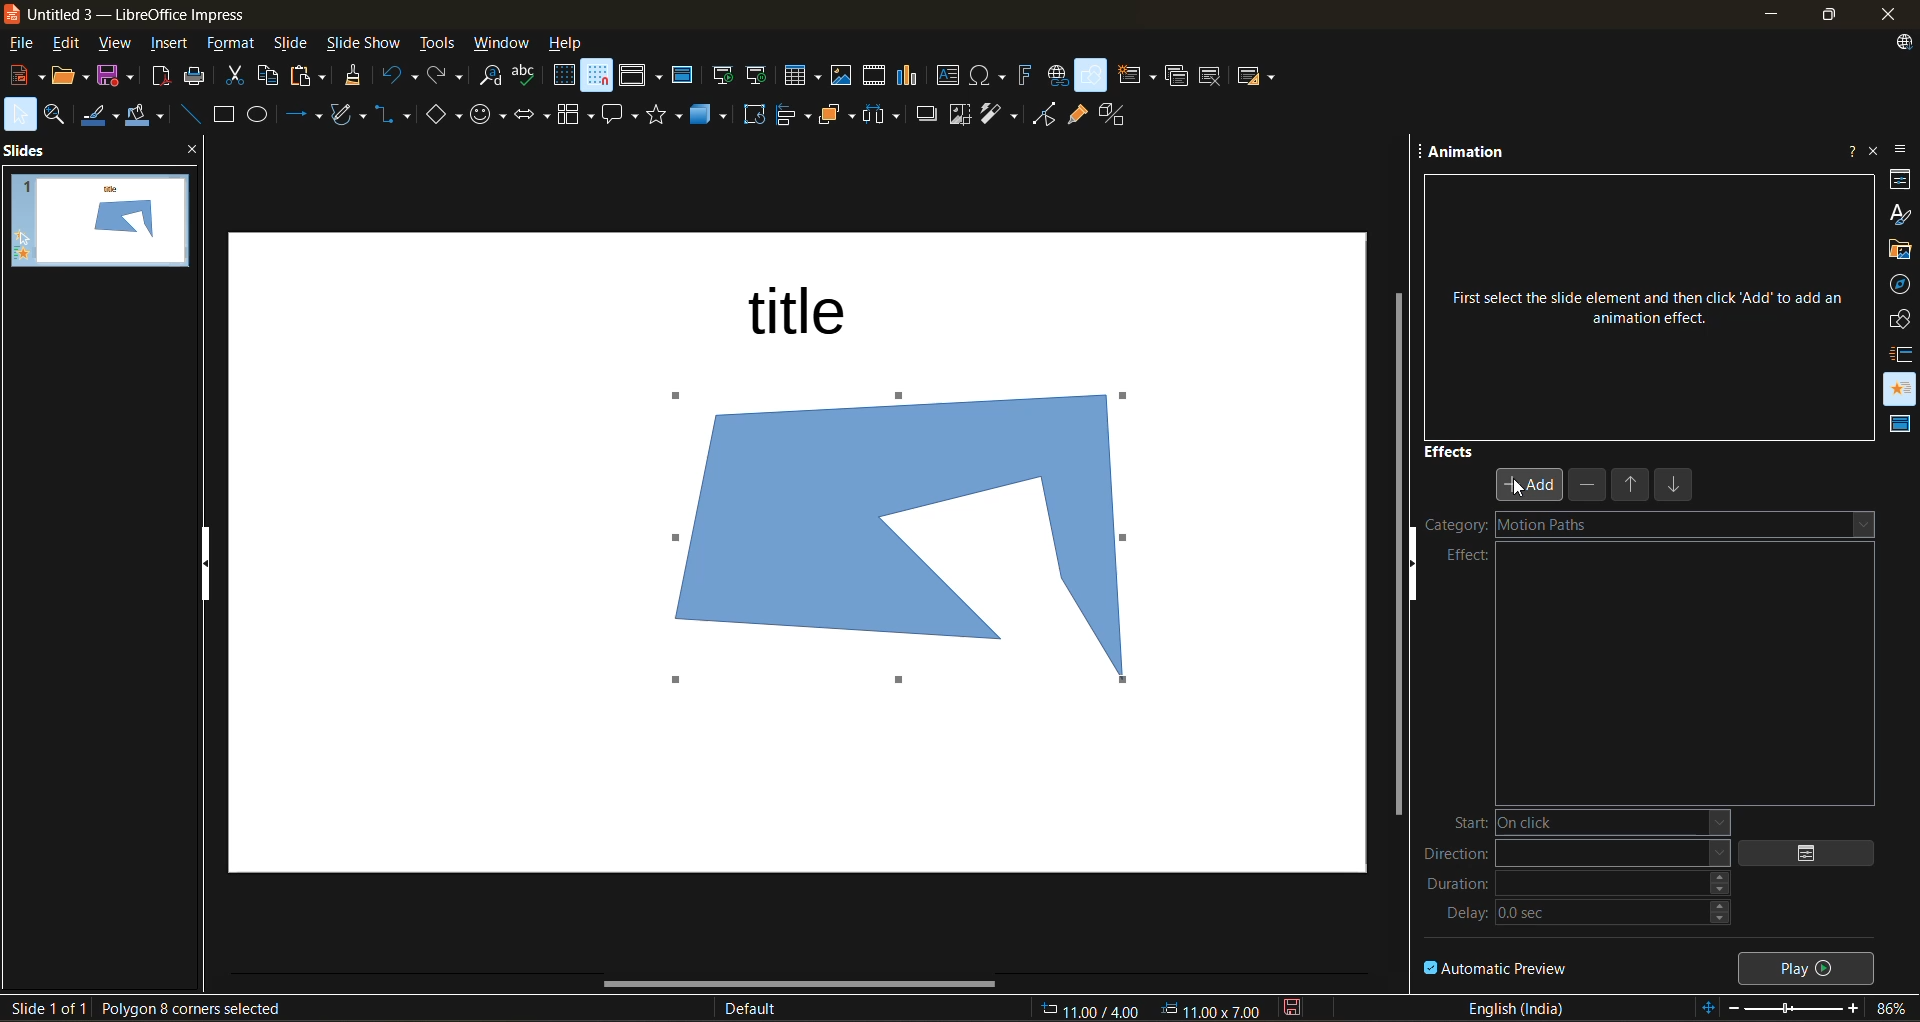 Image resolution: width=1920 pixels, height=1022 pixels. I want to click on slides, so click(110, 220).